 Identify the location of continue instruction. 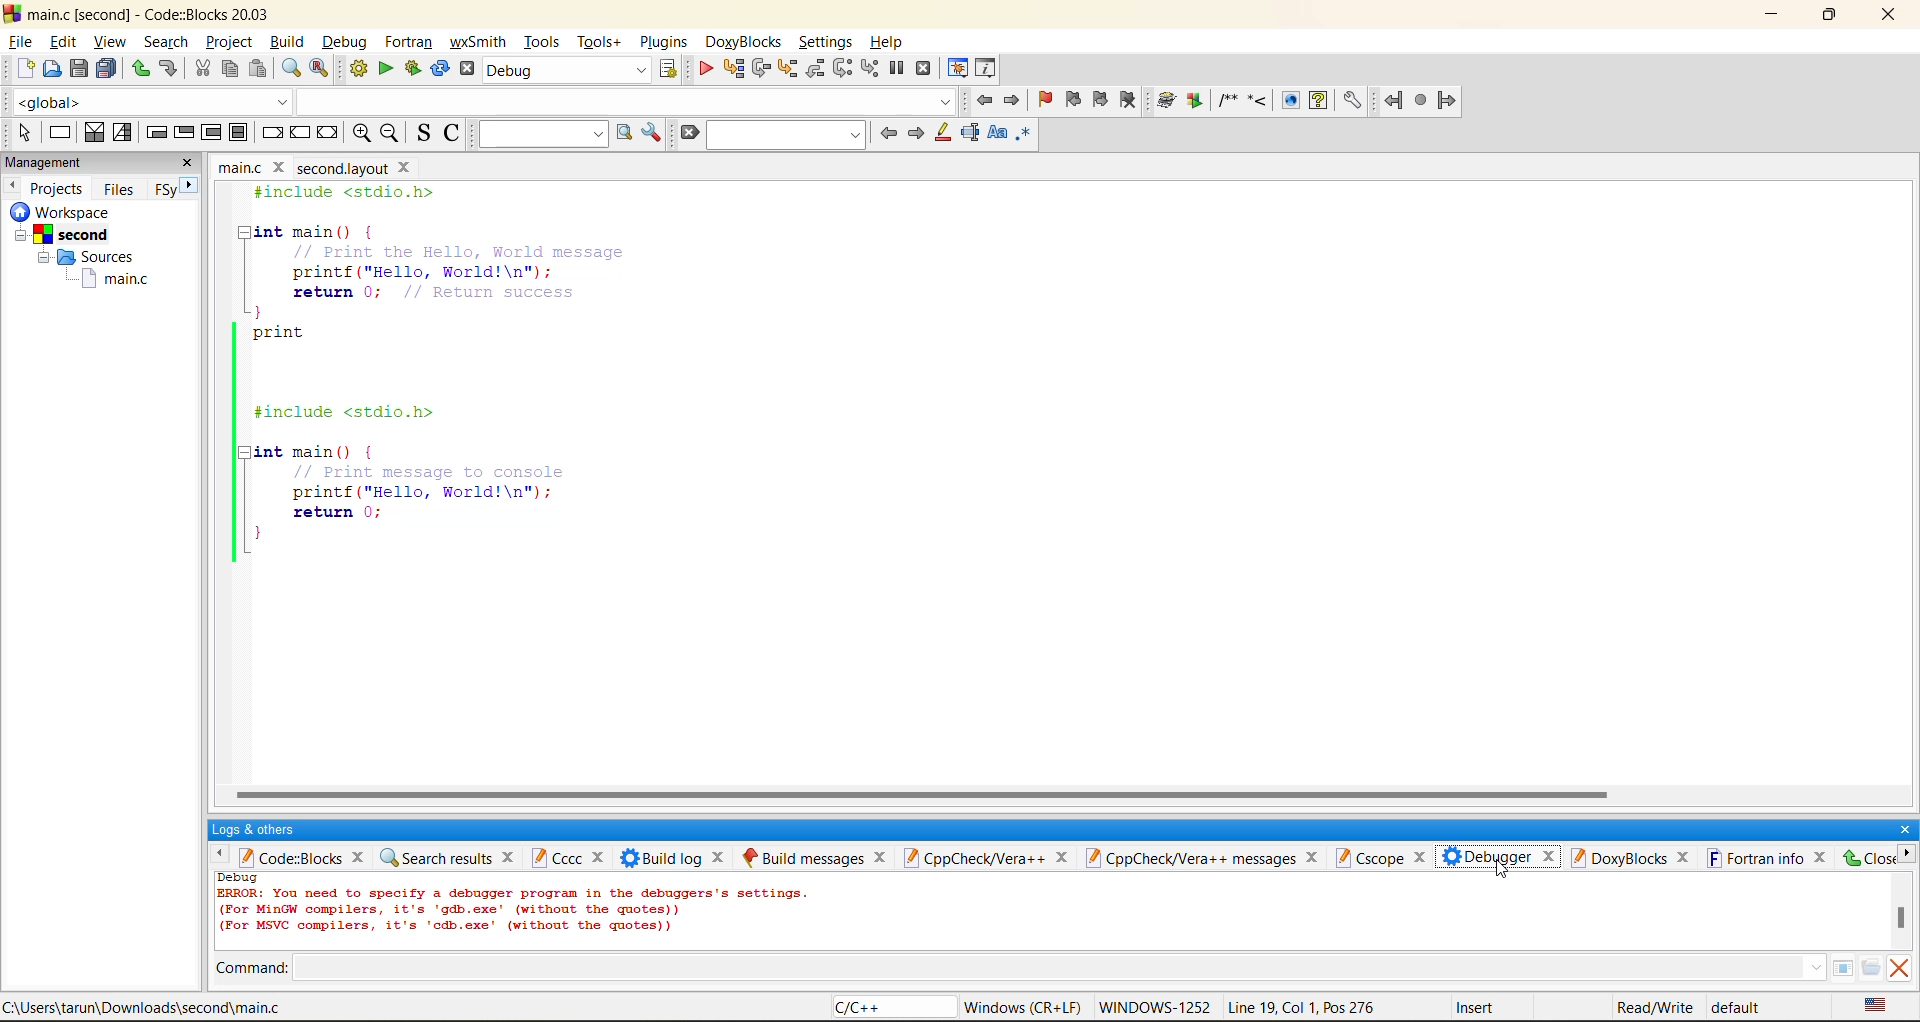
(300, 131).